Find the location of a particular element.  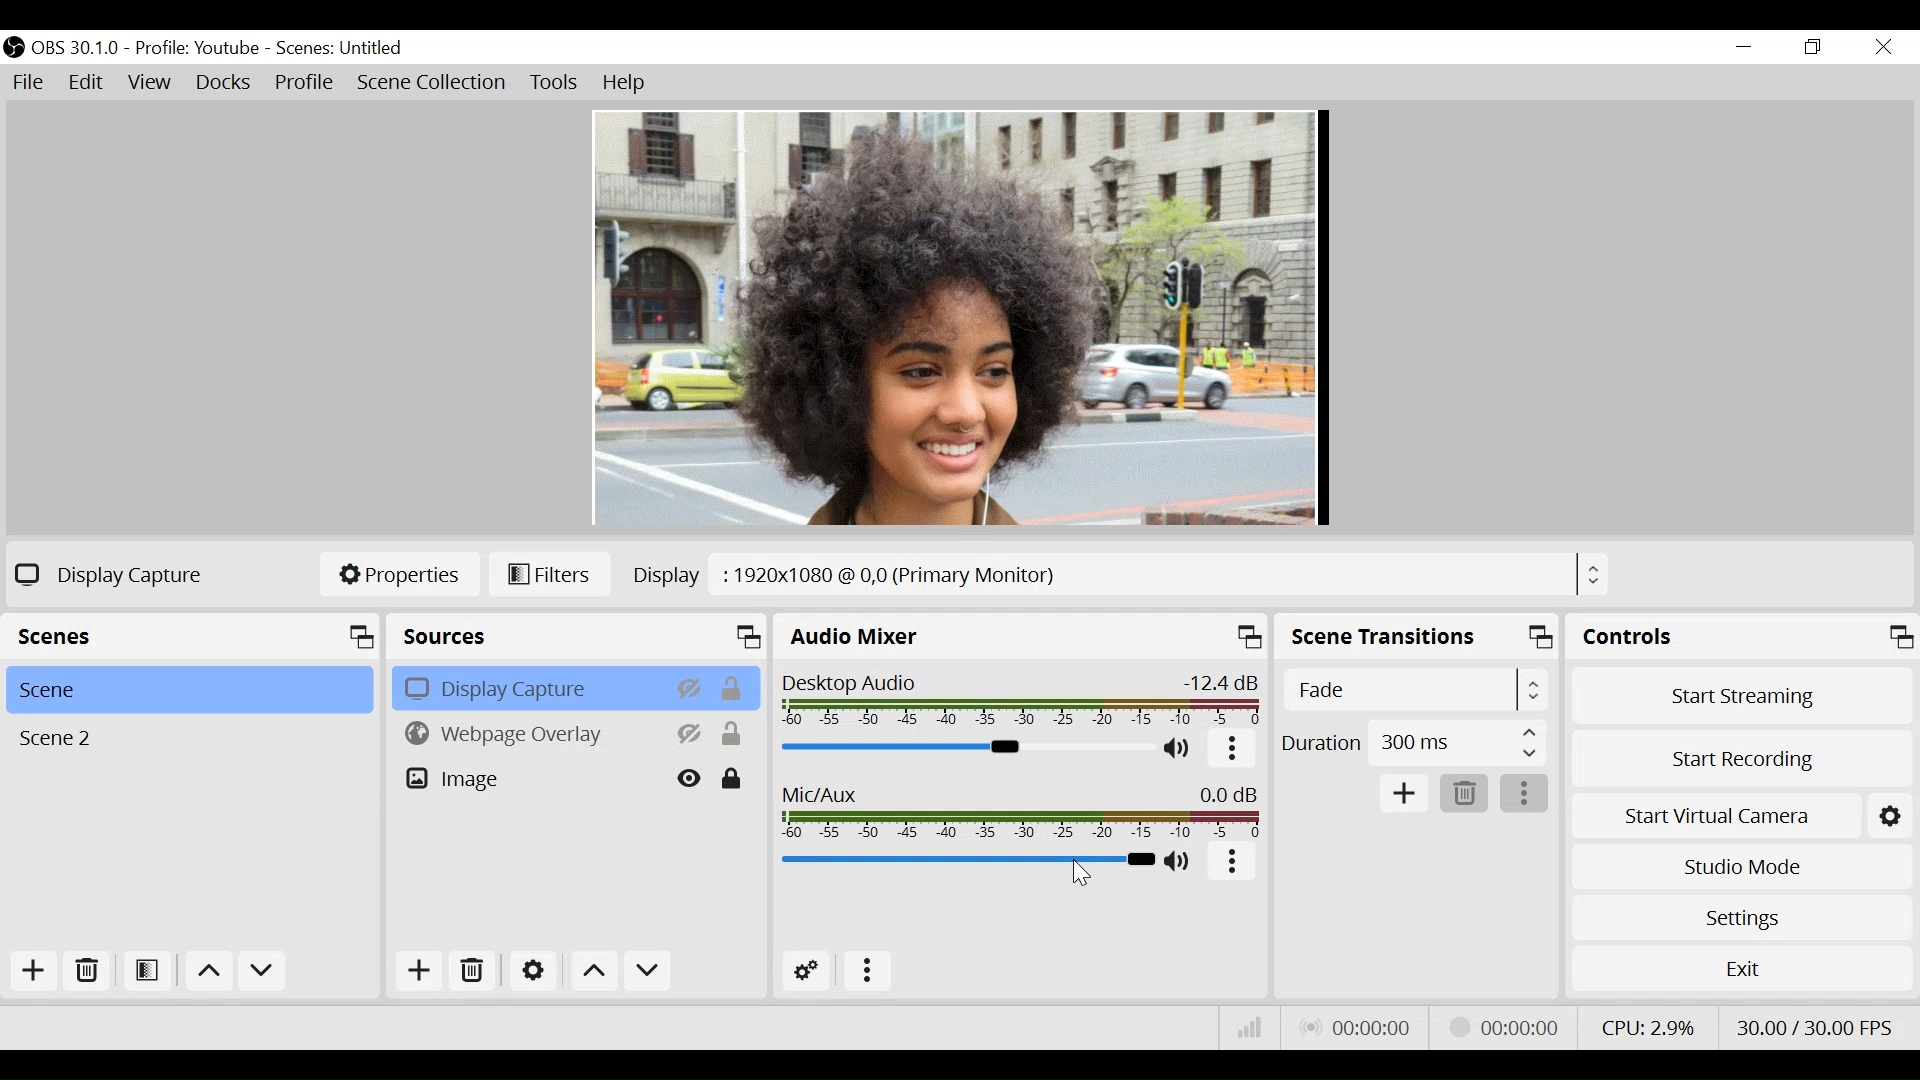

more option is located at coordinates (1234, 751).